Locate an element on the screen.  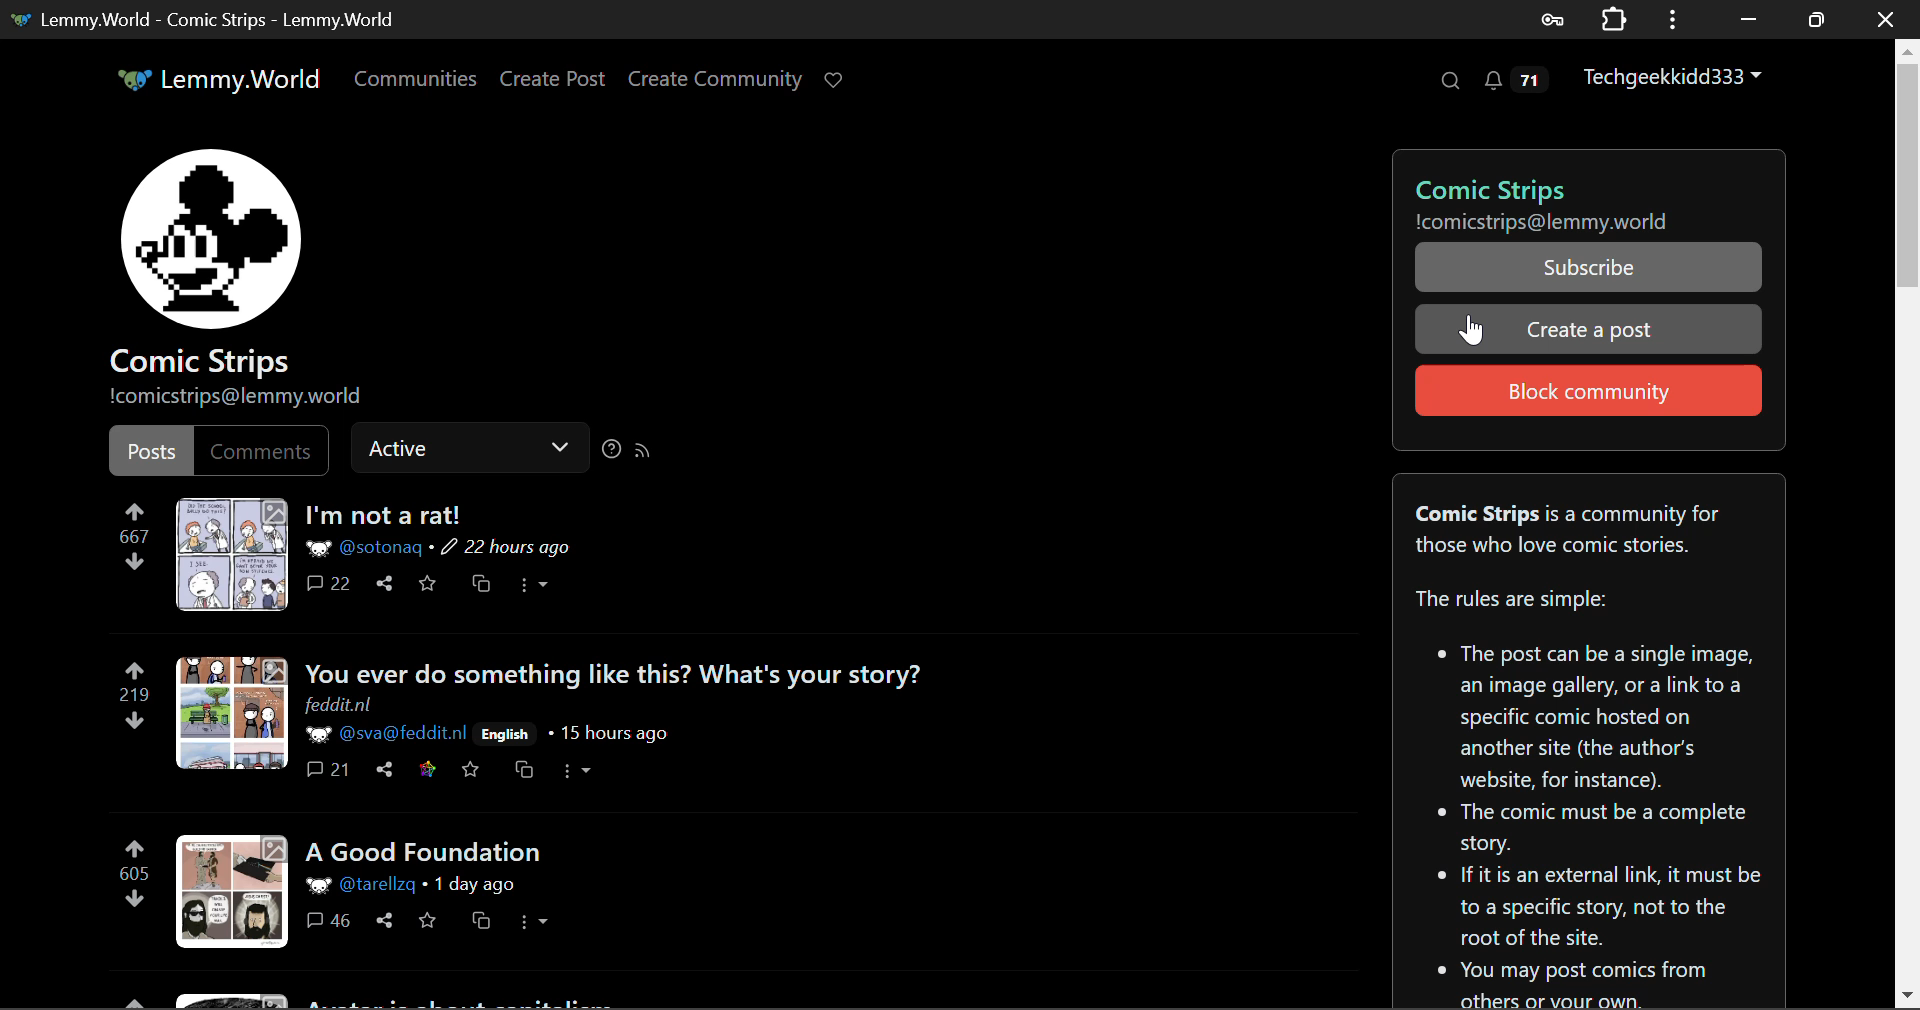
Saved Password Data is located at coordinates (1550, 19).